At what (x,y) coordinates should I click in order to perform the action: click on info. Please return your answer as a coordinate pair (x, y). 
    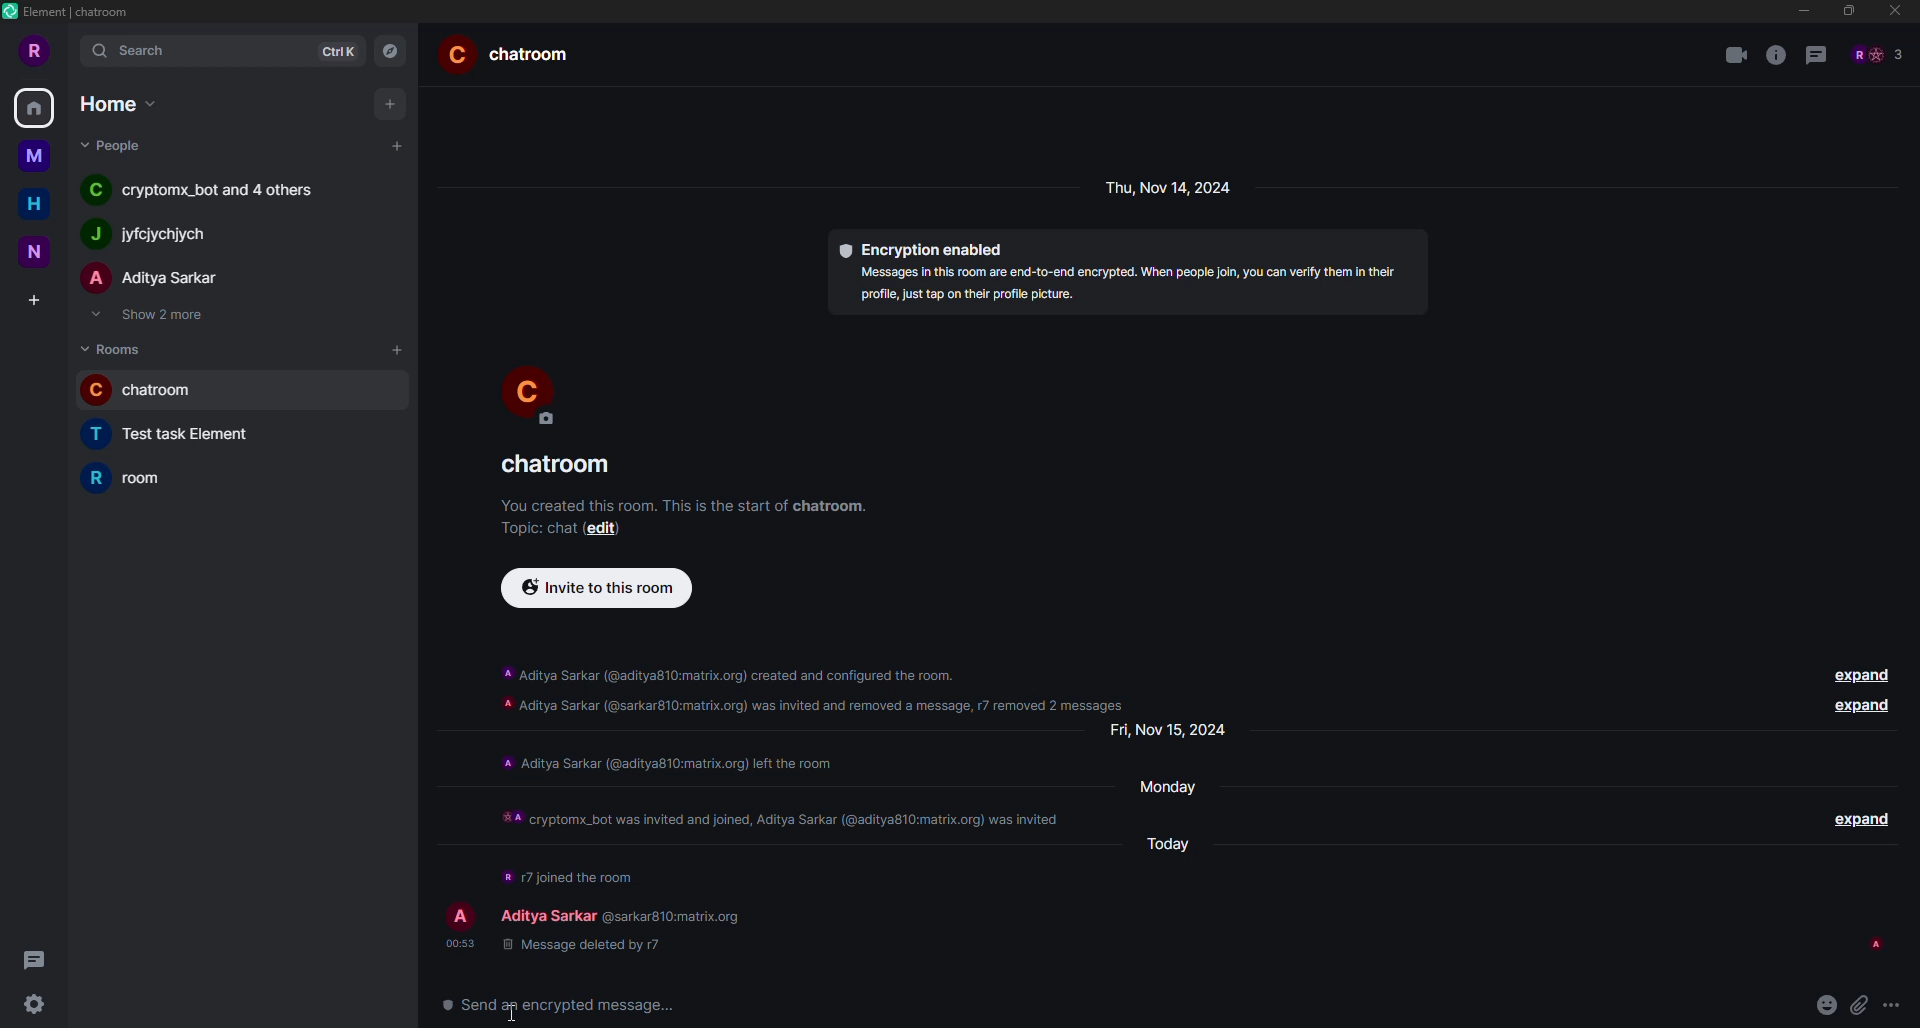
    Looking at the image, I should click on (666, 761).